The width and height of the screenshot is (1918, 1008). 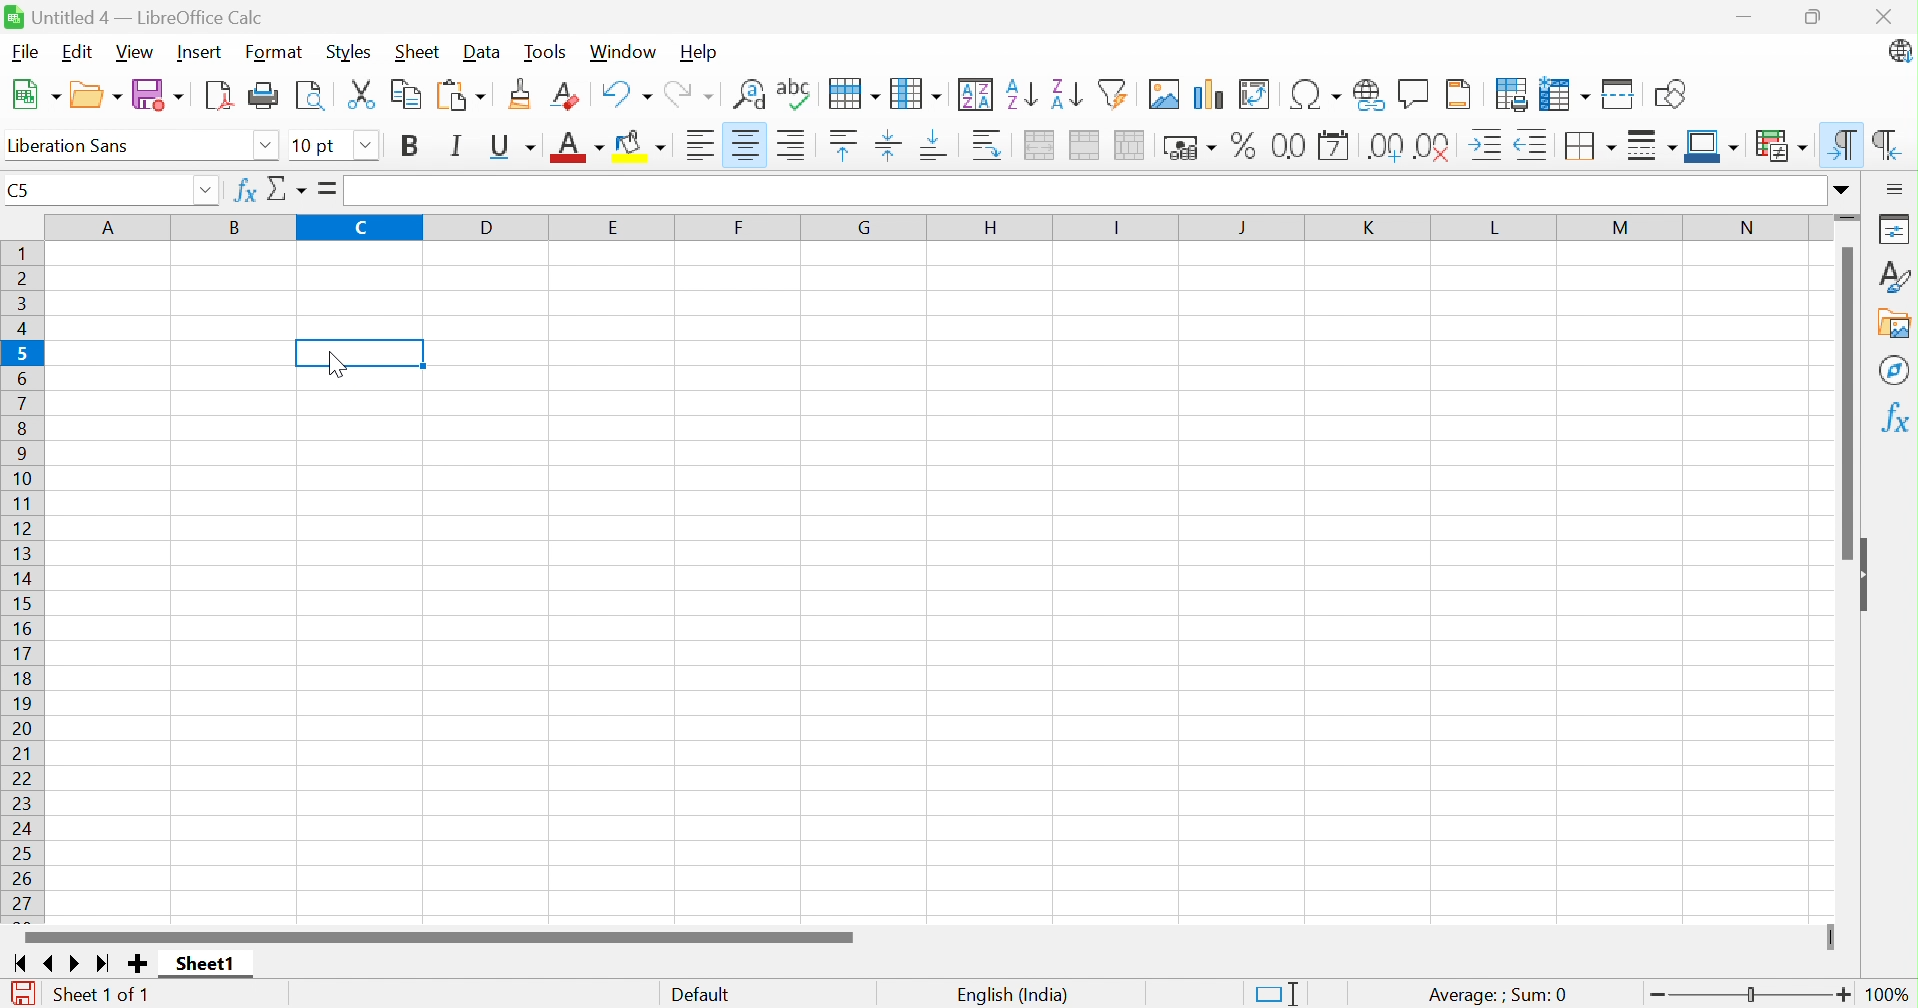 I want to click on Unmerge cells, so click(x=1135, y=145).